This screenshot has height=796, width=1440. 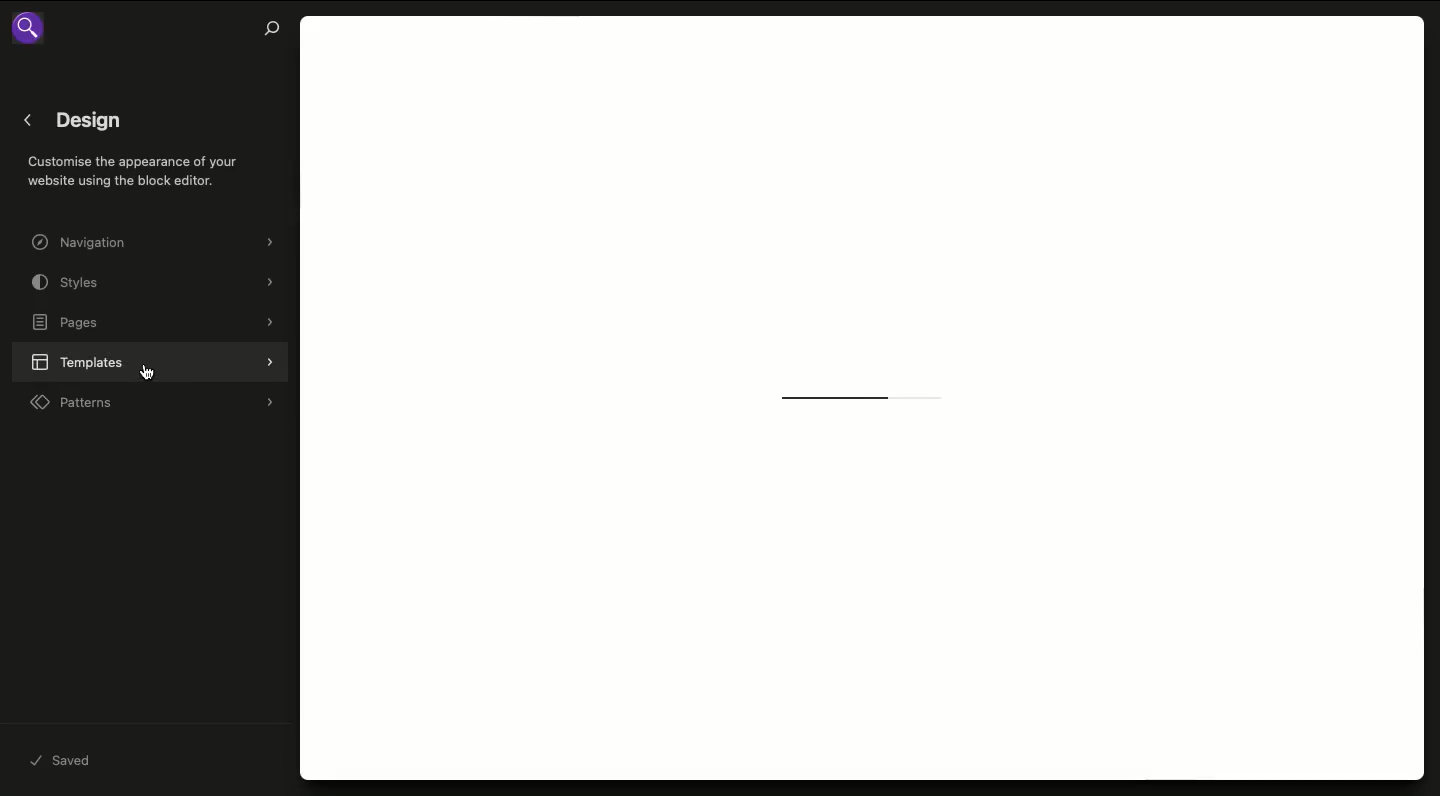 What do you see at coordinates (847, 395) in the screenshot?
I see `Loading` at bounding box center [847, 395].